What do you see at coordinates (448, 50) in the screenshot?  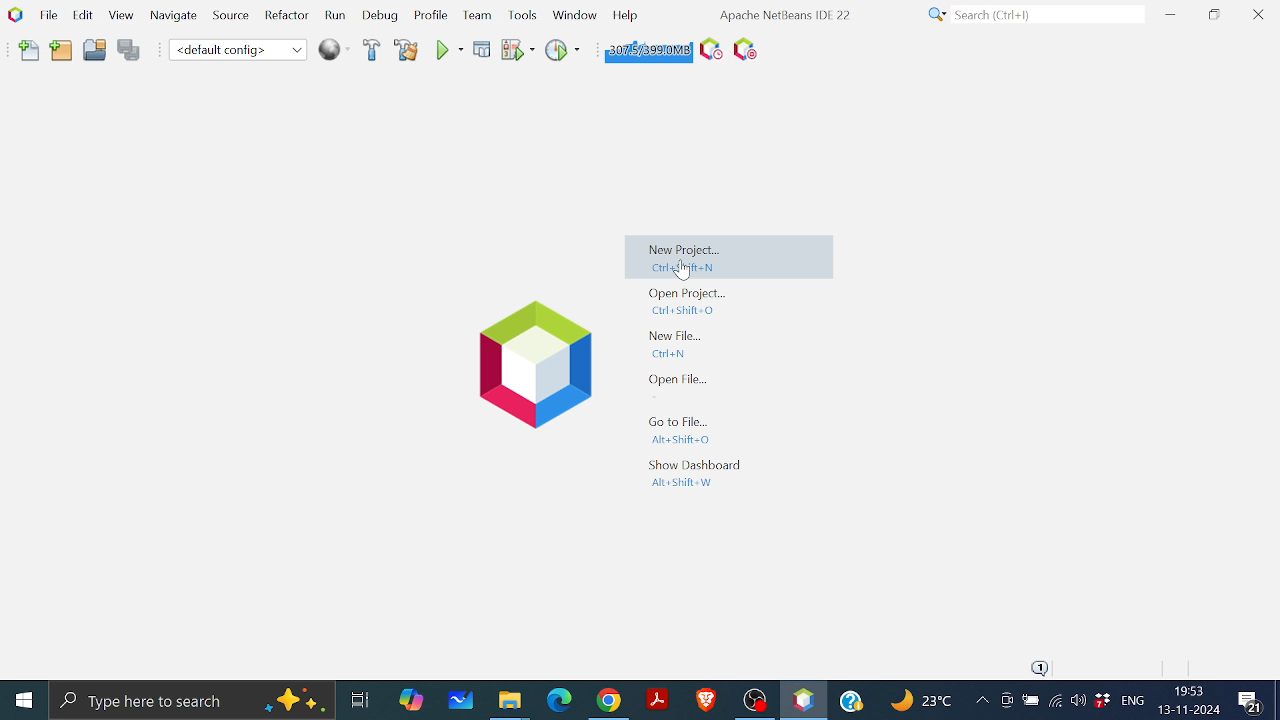 I see `Run` at bounding box center [448, 50].